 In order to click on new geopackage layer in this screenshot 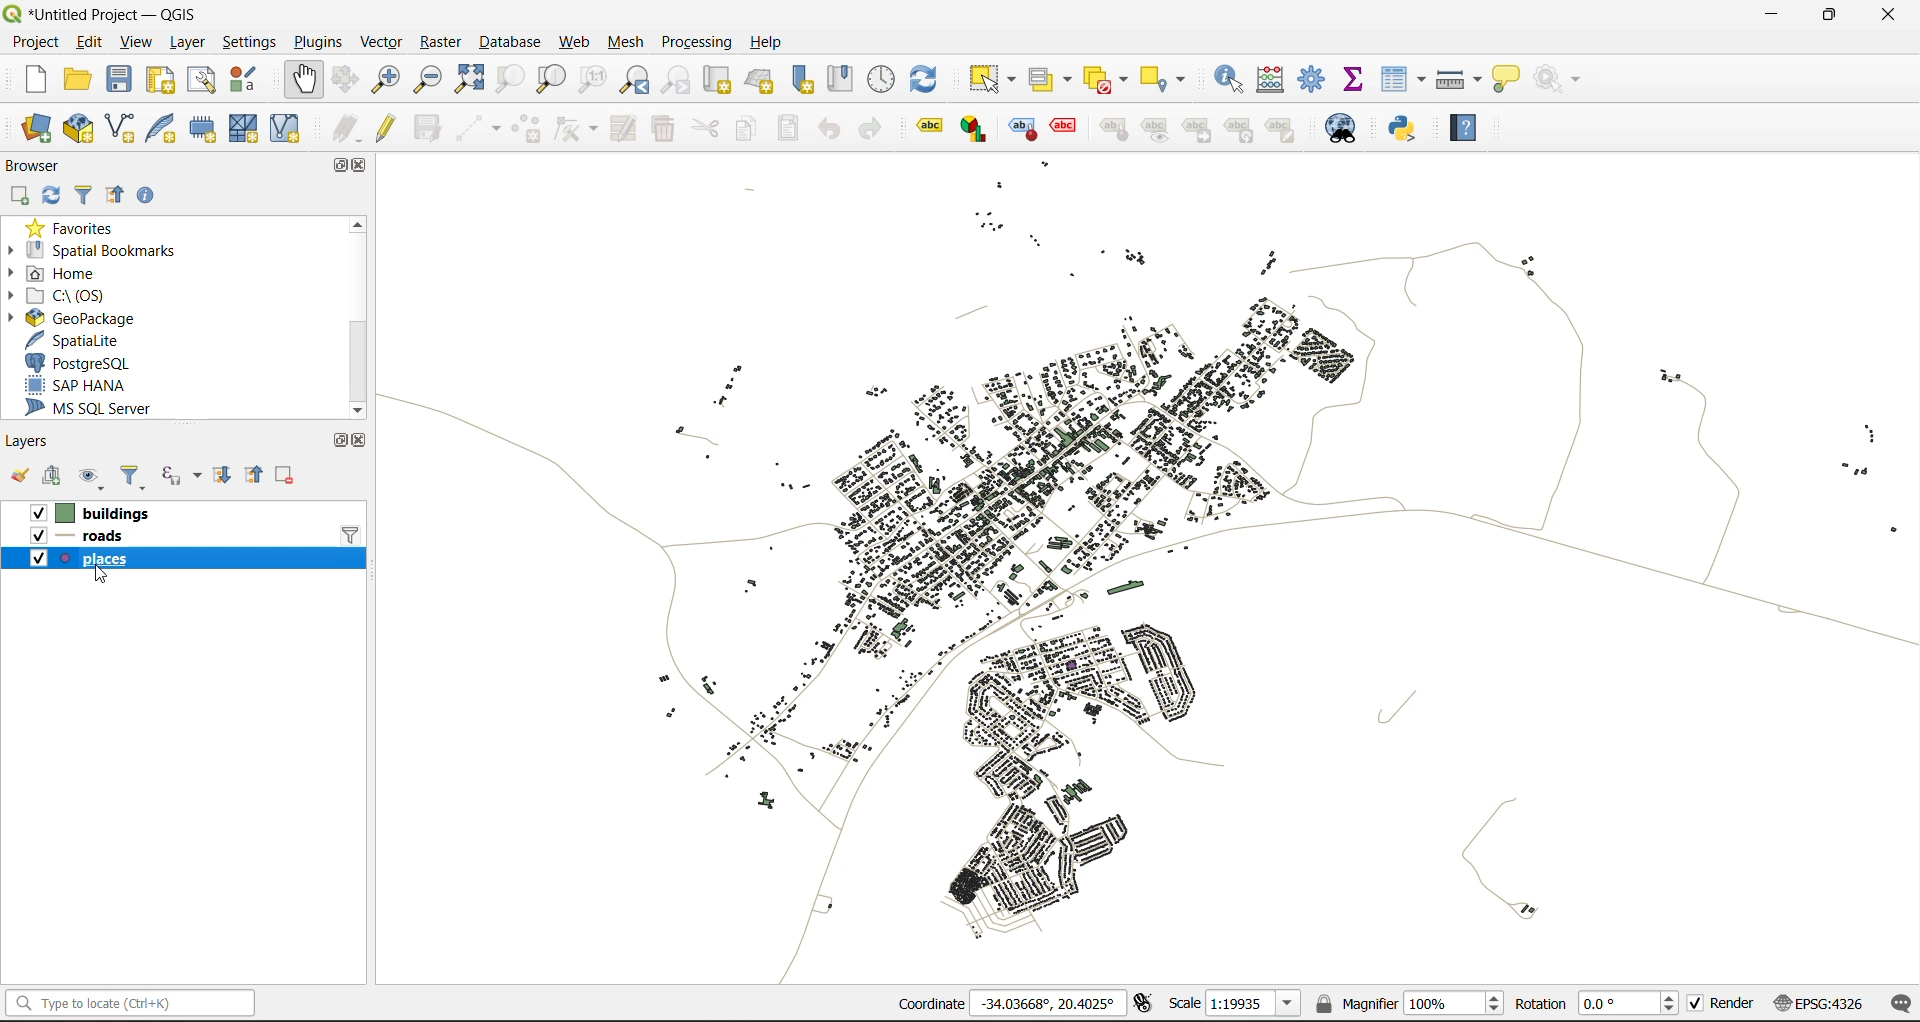, I will do `click(78, 130)`.